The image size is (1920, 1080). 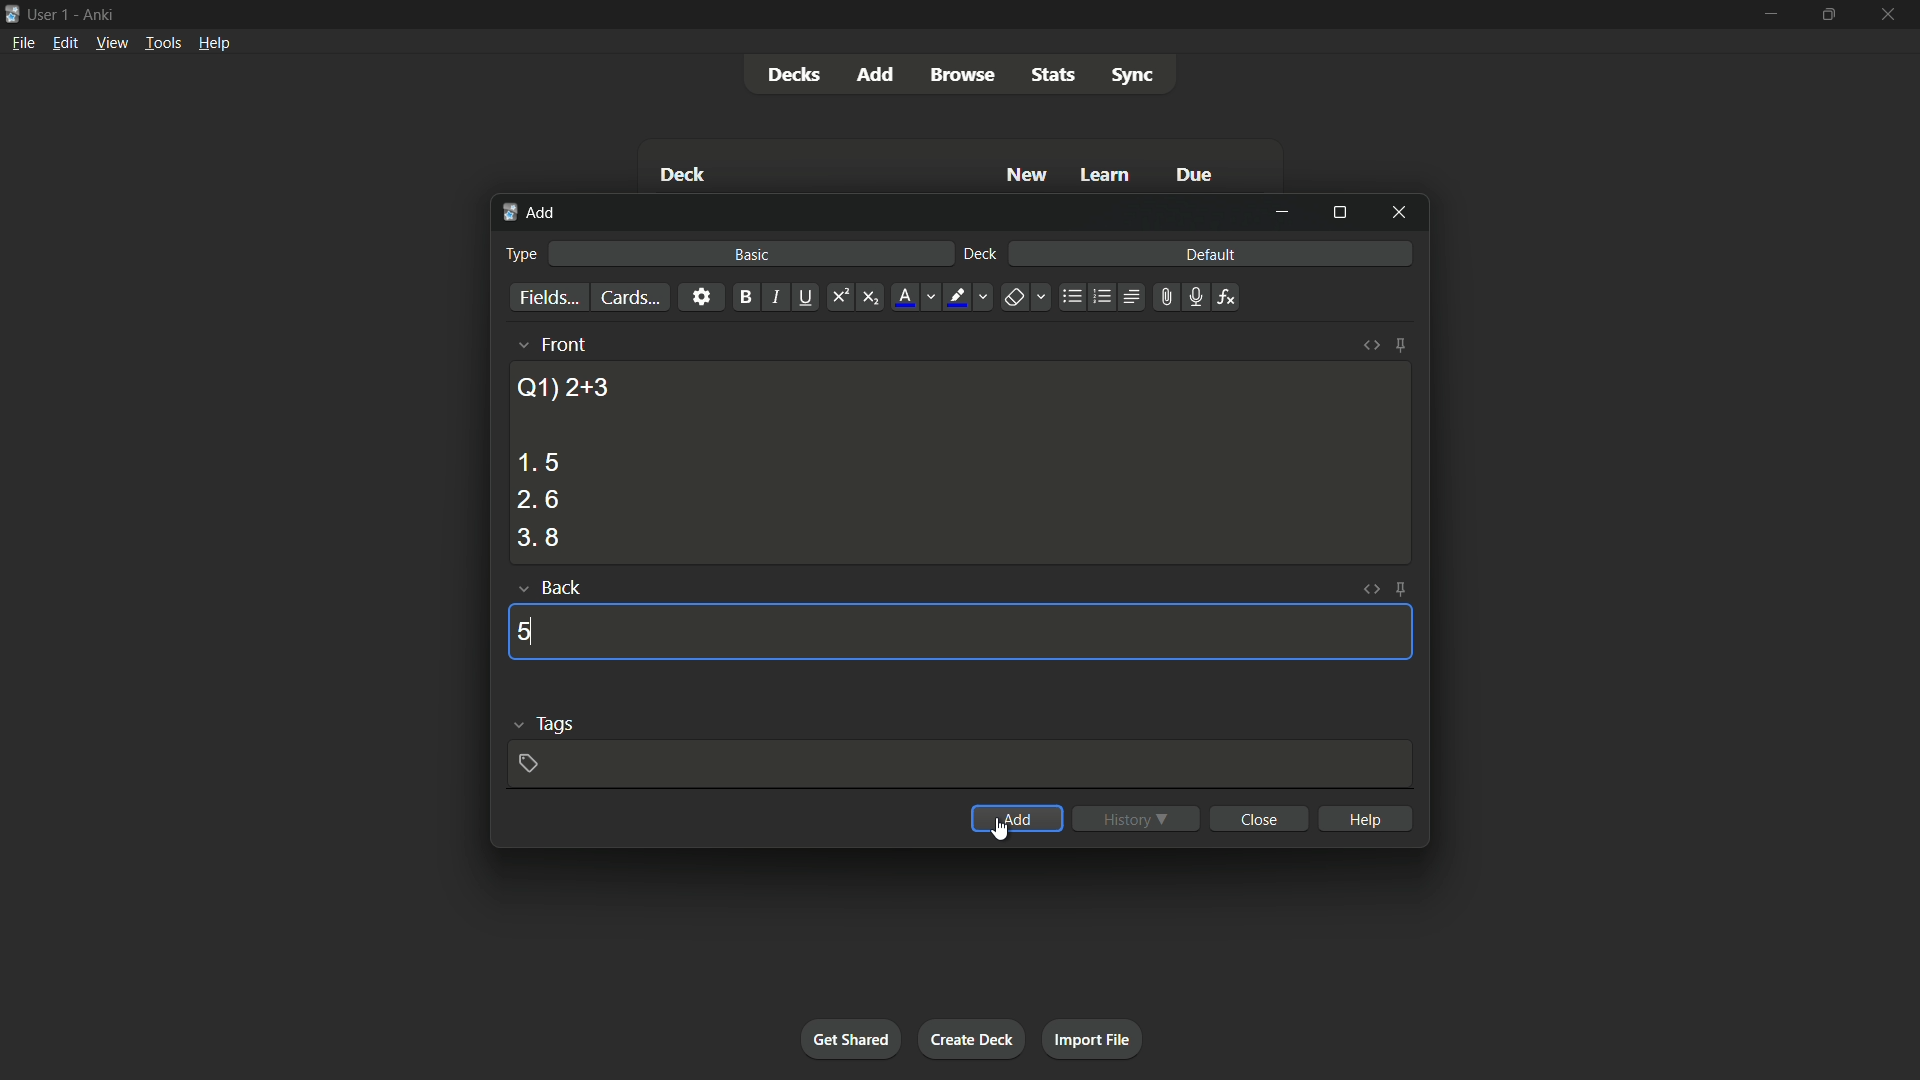 What do you see at coordinates (682, 177) in the screenshot?
I see `deck` at bounding box center [682, 177].